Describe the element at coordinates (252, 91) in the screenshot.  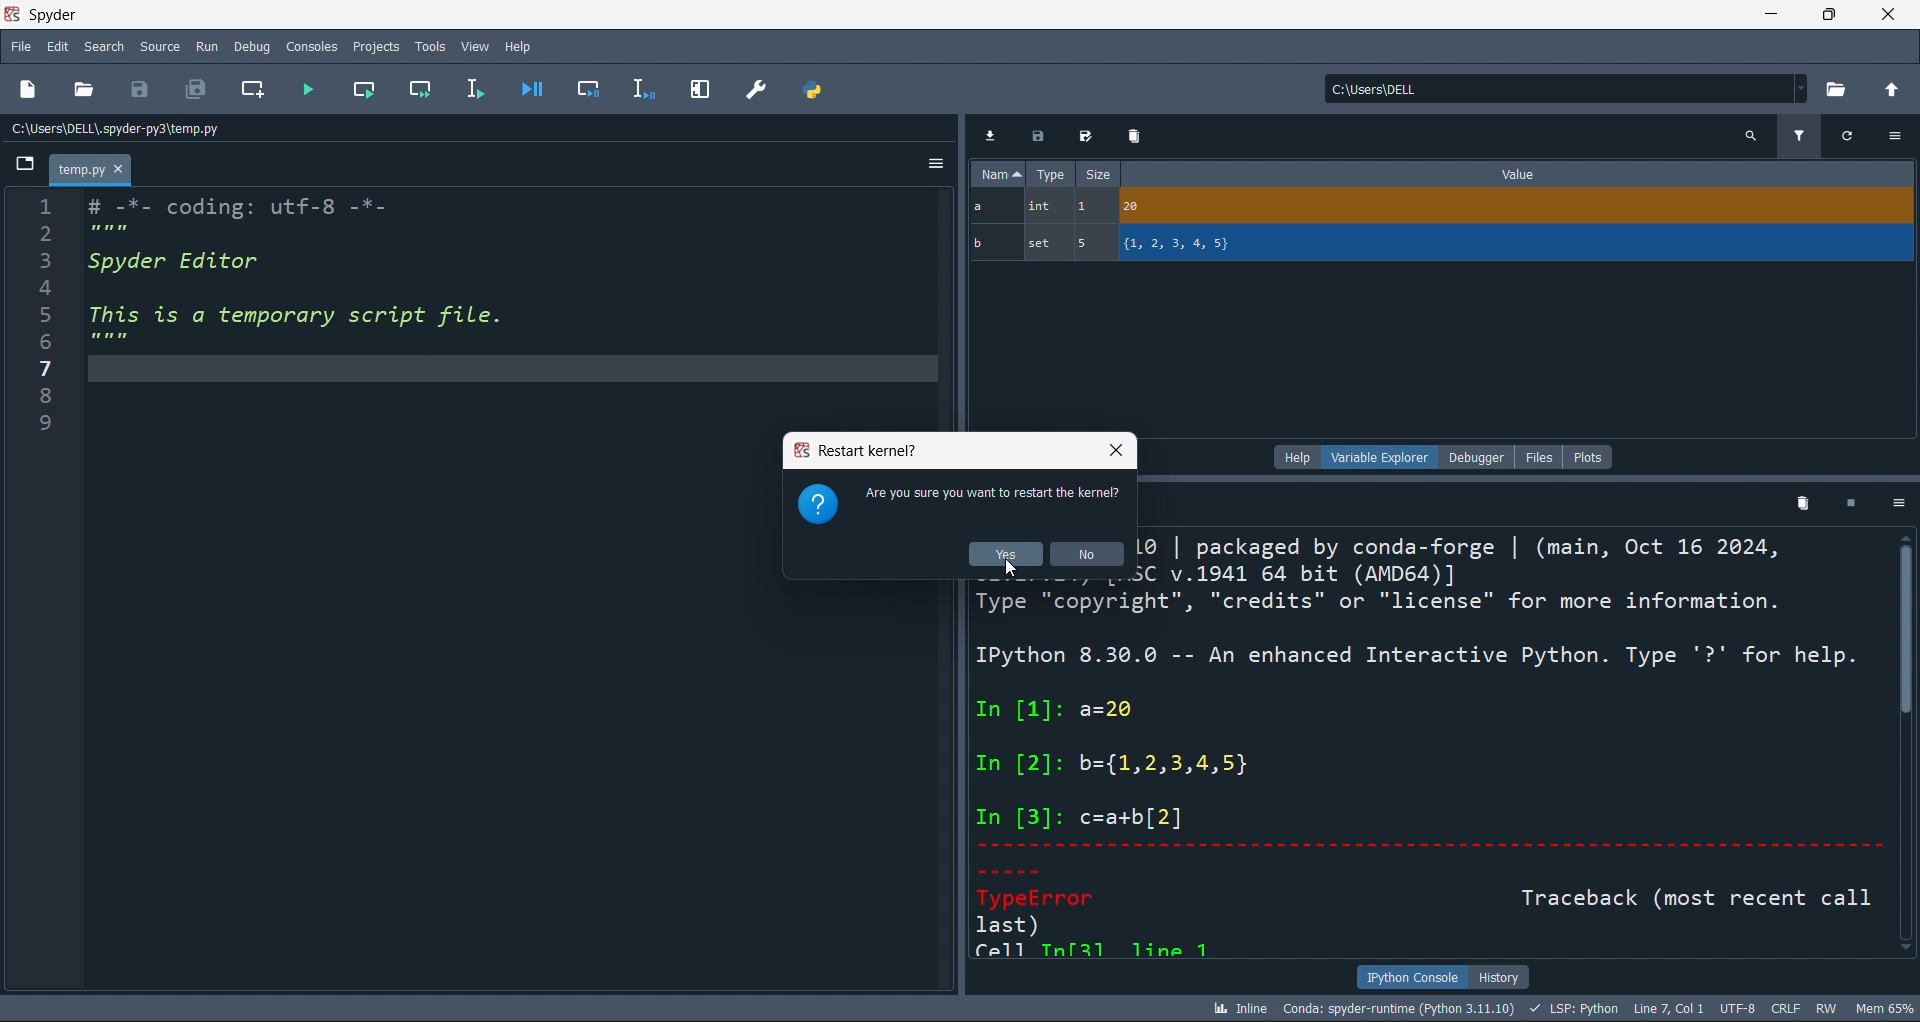
I see `new cell` at that location.